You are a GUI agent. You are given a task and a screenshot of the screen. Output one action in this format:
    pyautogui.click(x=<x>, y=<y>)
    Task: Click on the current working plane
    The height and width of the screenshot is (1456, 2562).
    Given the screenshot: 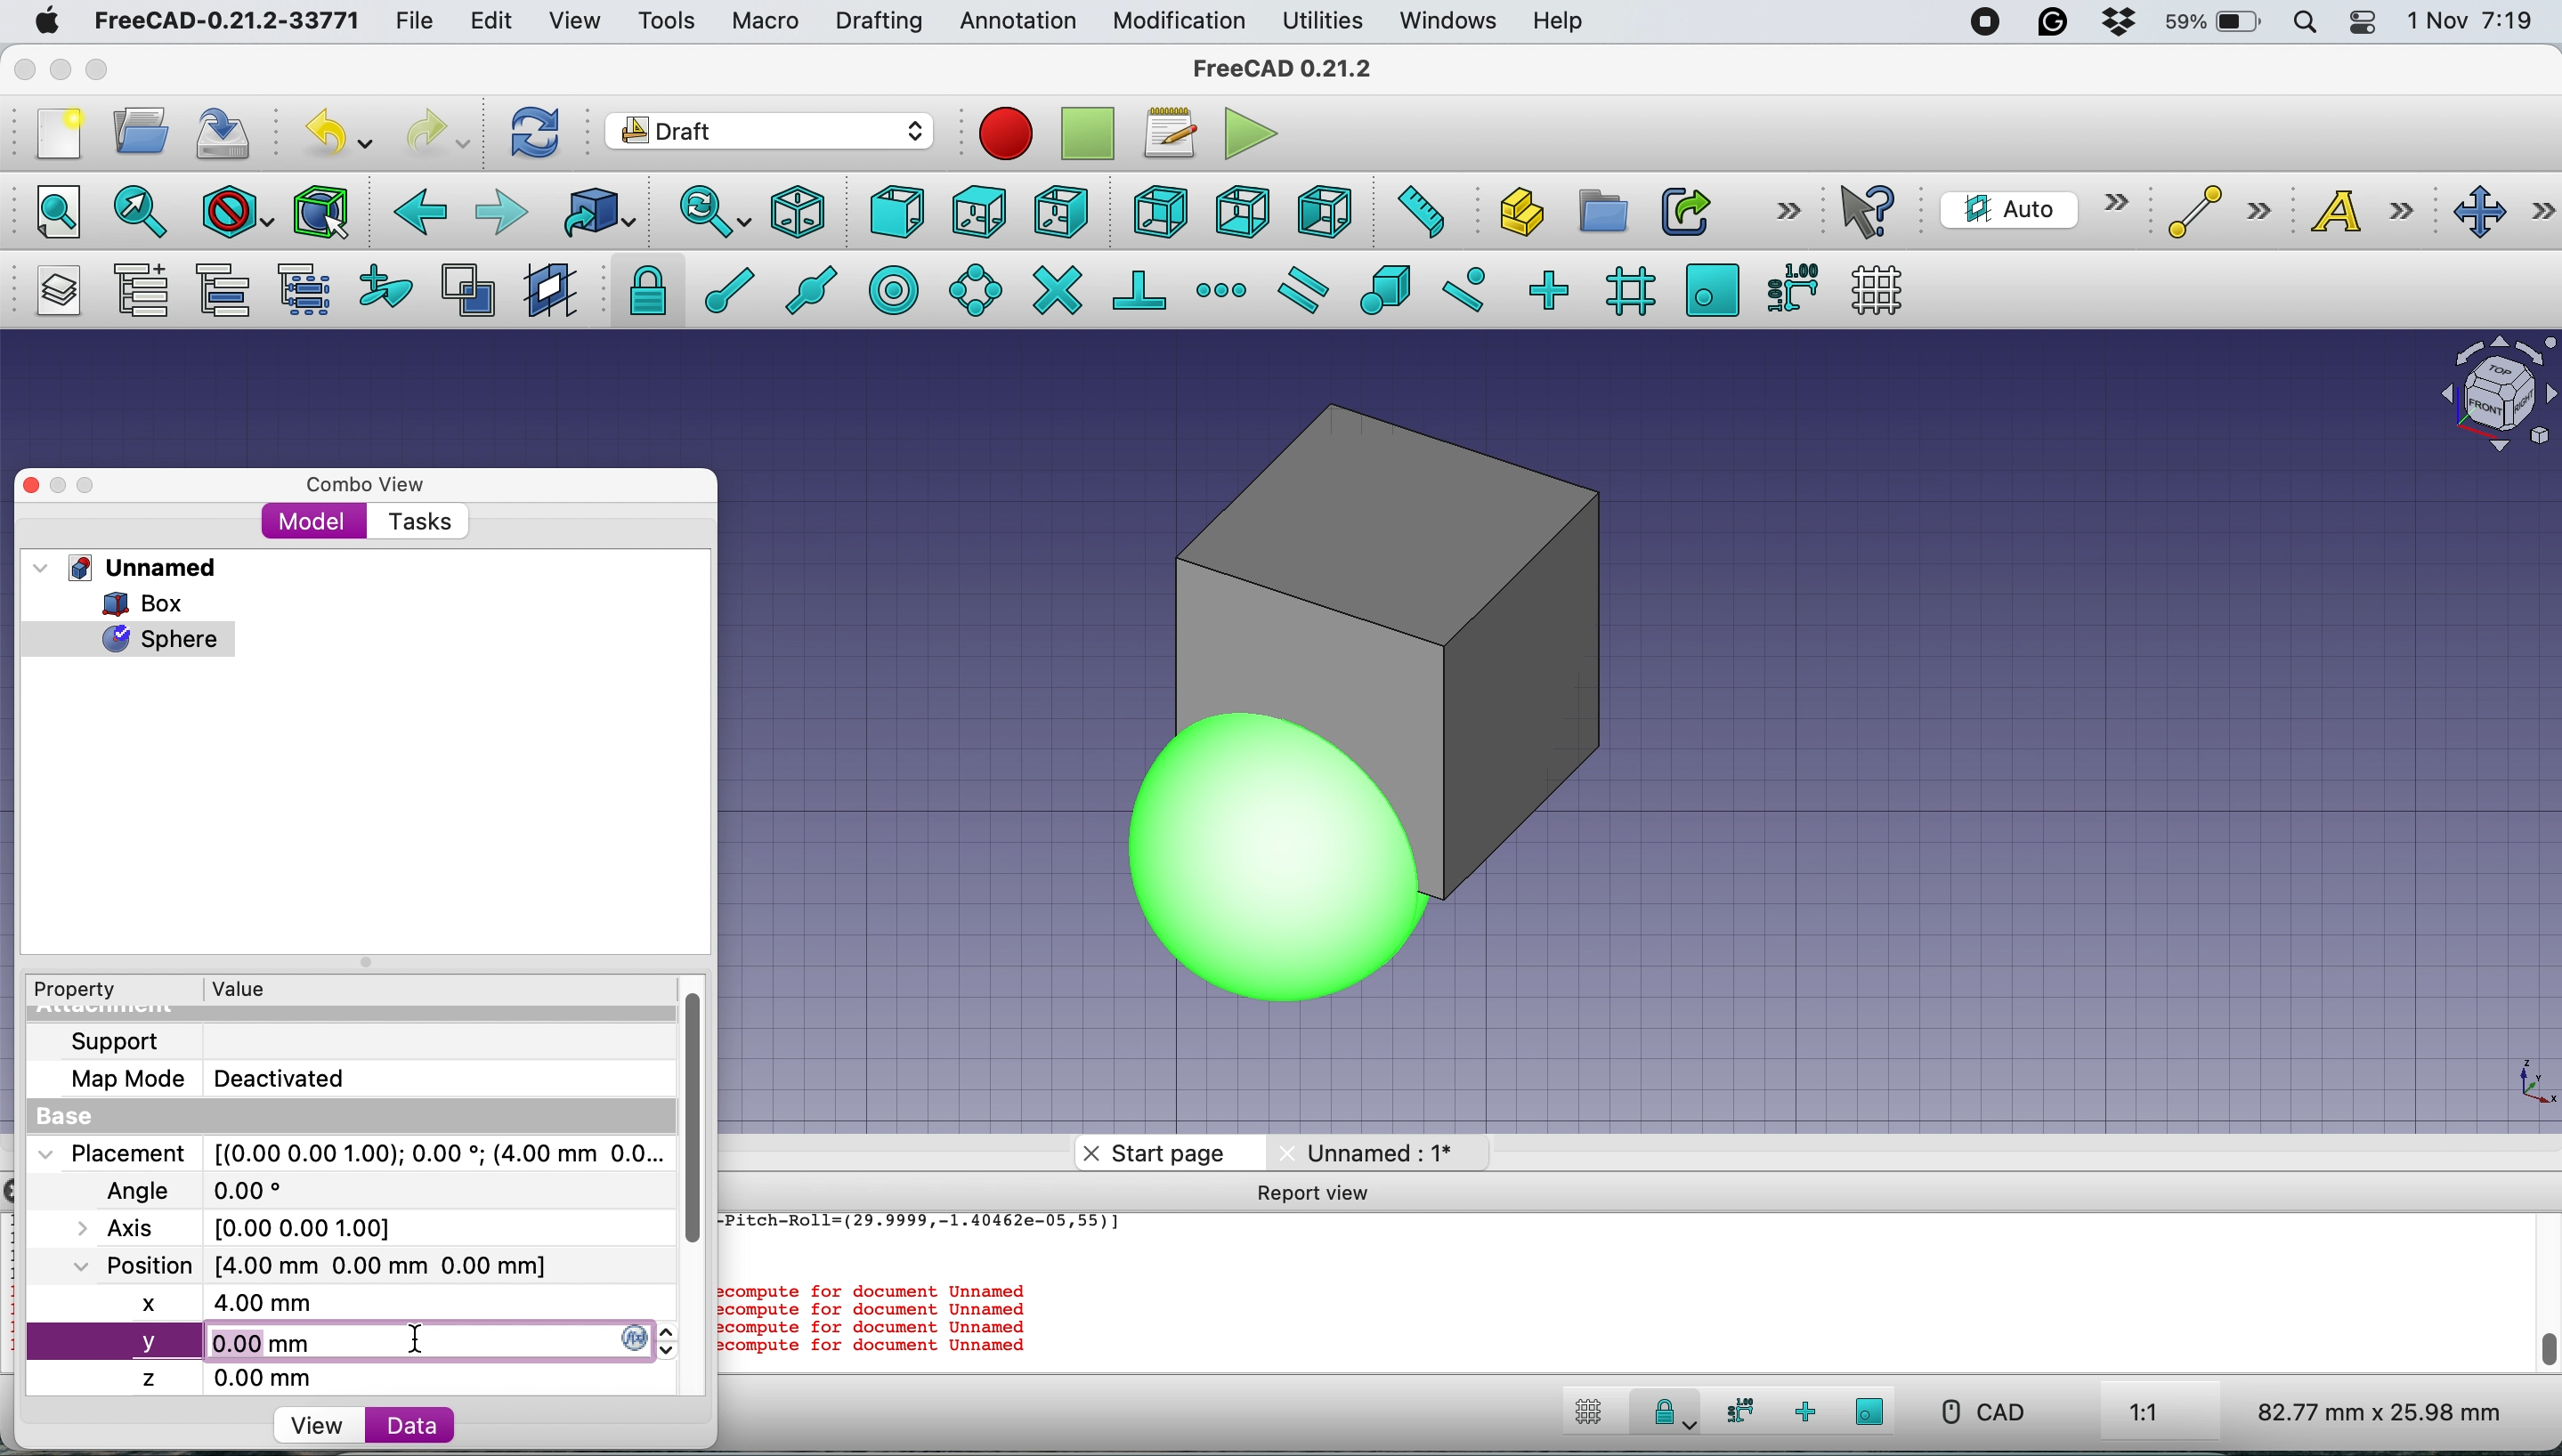 What is the action you would take?
    pyautogui.click(x=2029, y=208)
    